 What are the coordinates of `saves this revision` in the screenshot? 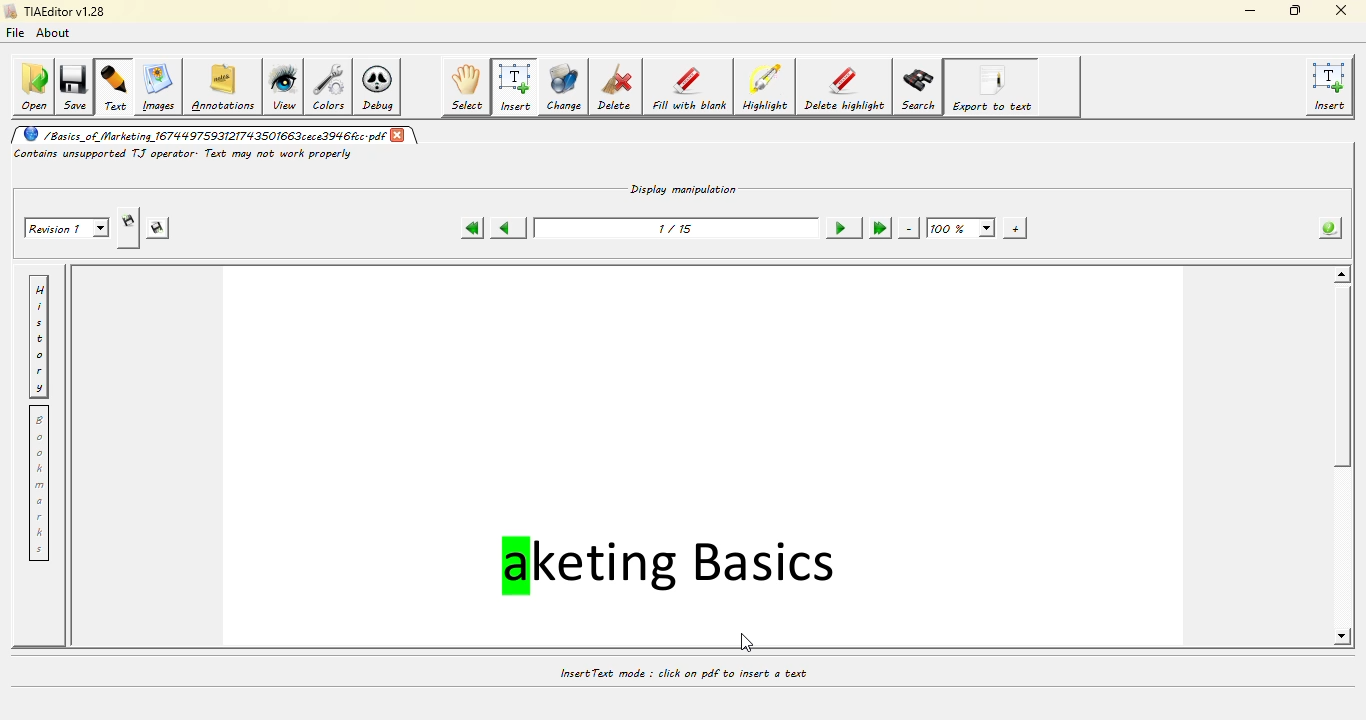 It's located at (159, 229).